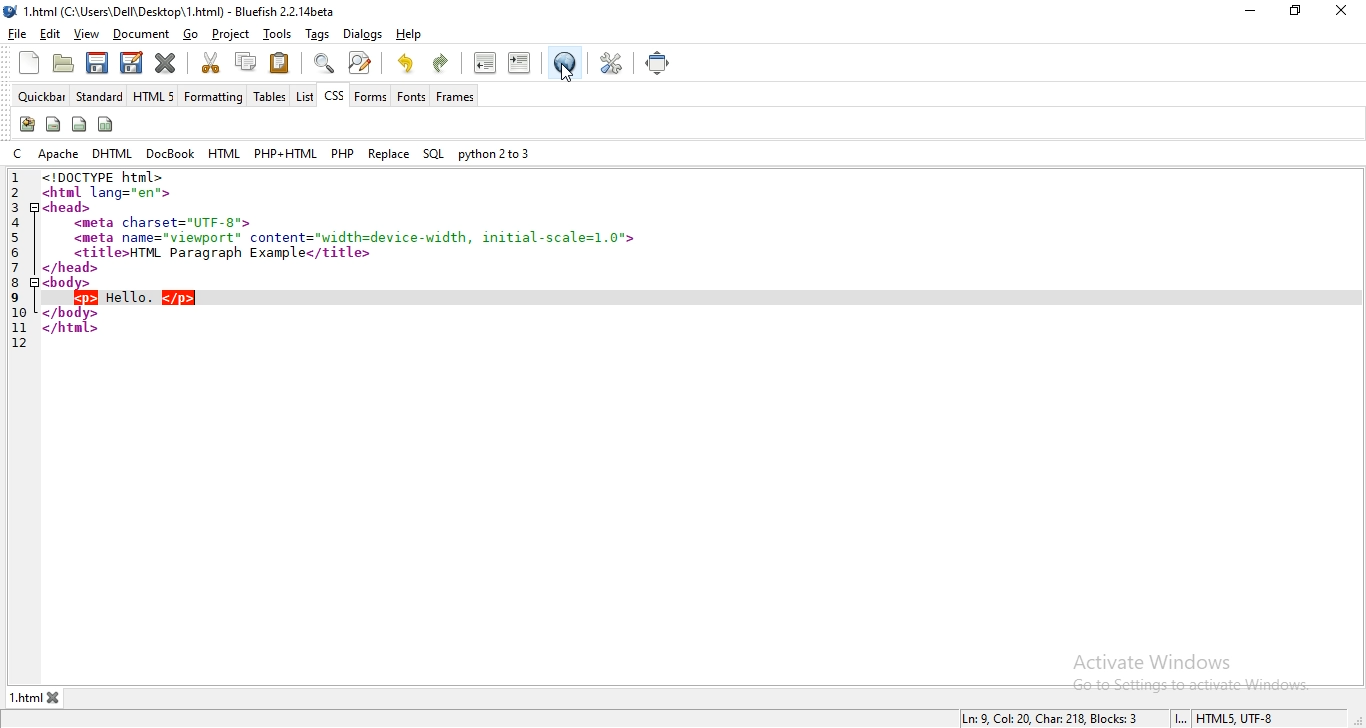  What do you see at coordinates (223, 153) in the screenshot?
I see `html` at bounding box center [223, 153].